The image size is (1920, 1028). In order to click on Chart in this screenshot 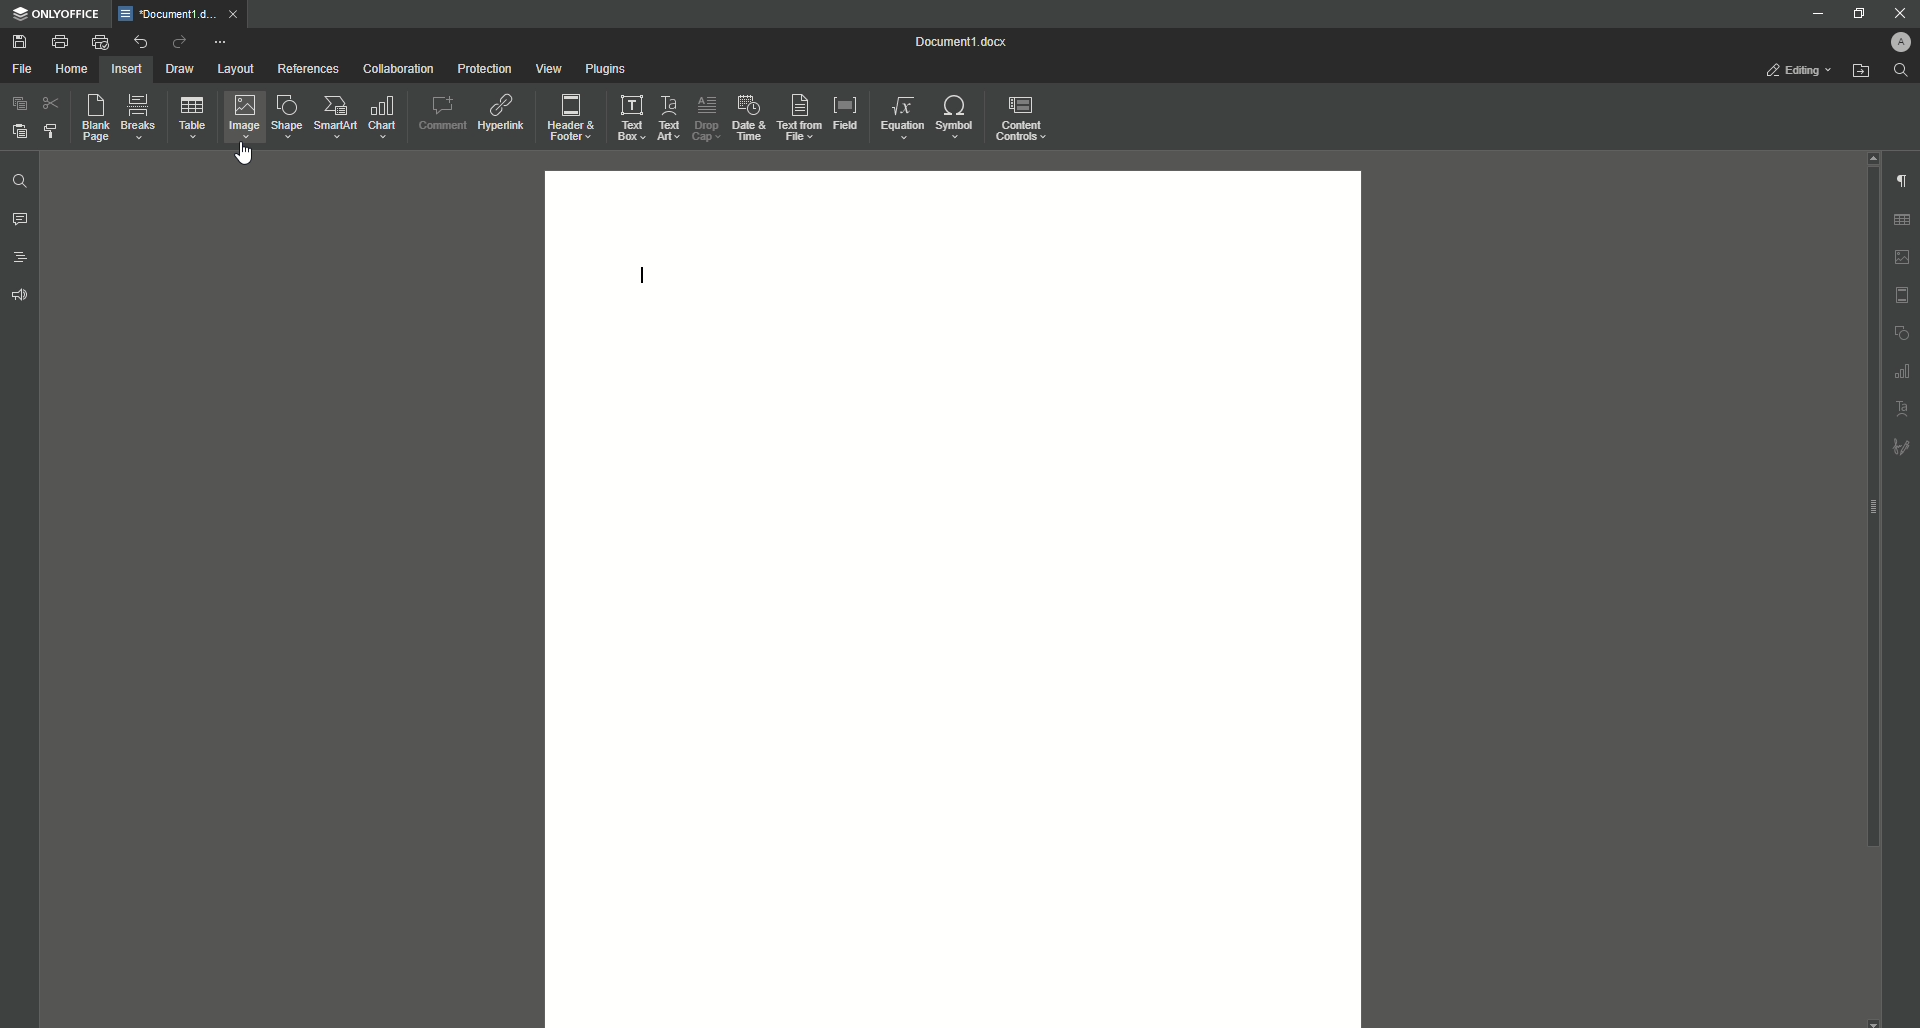, I will do `click(383, 118)`.